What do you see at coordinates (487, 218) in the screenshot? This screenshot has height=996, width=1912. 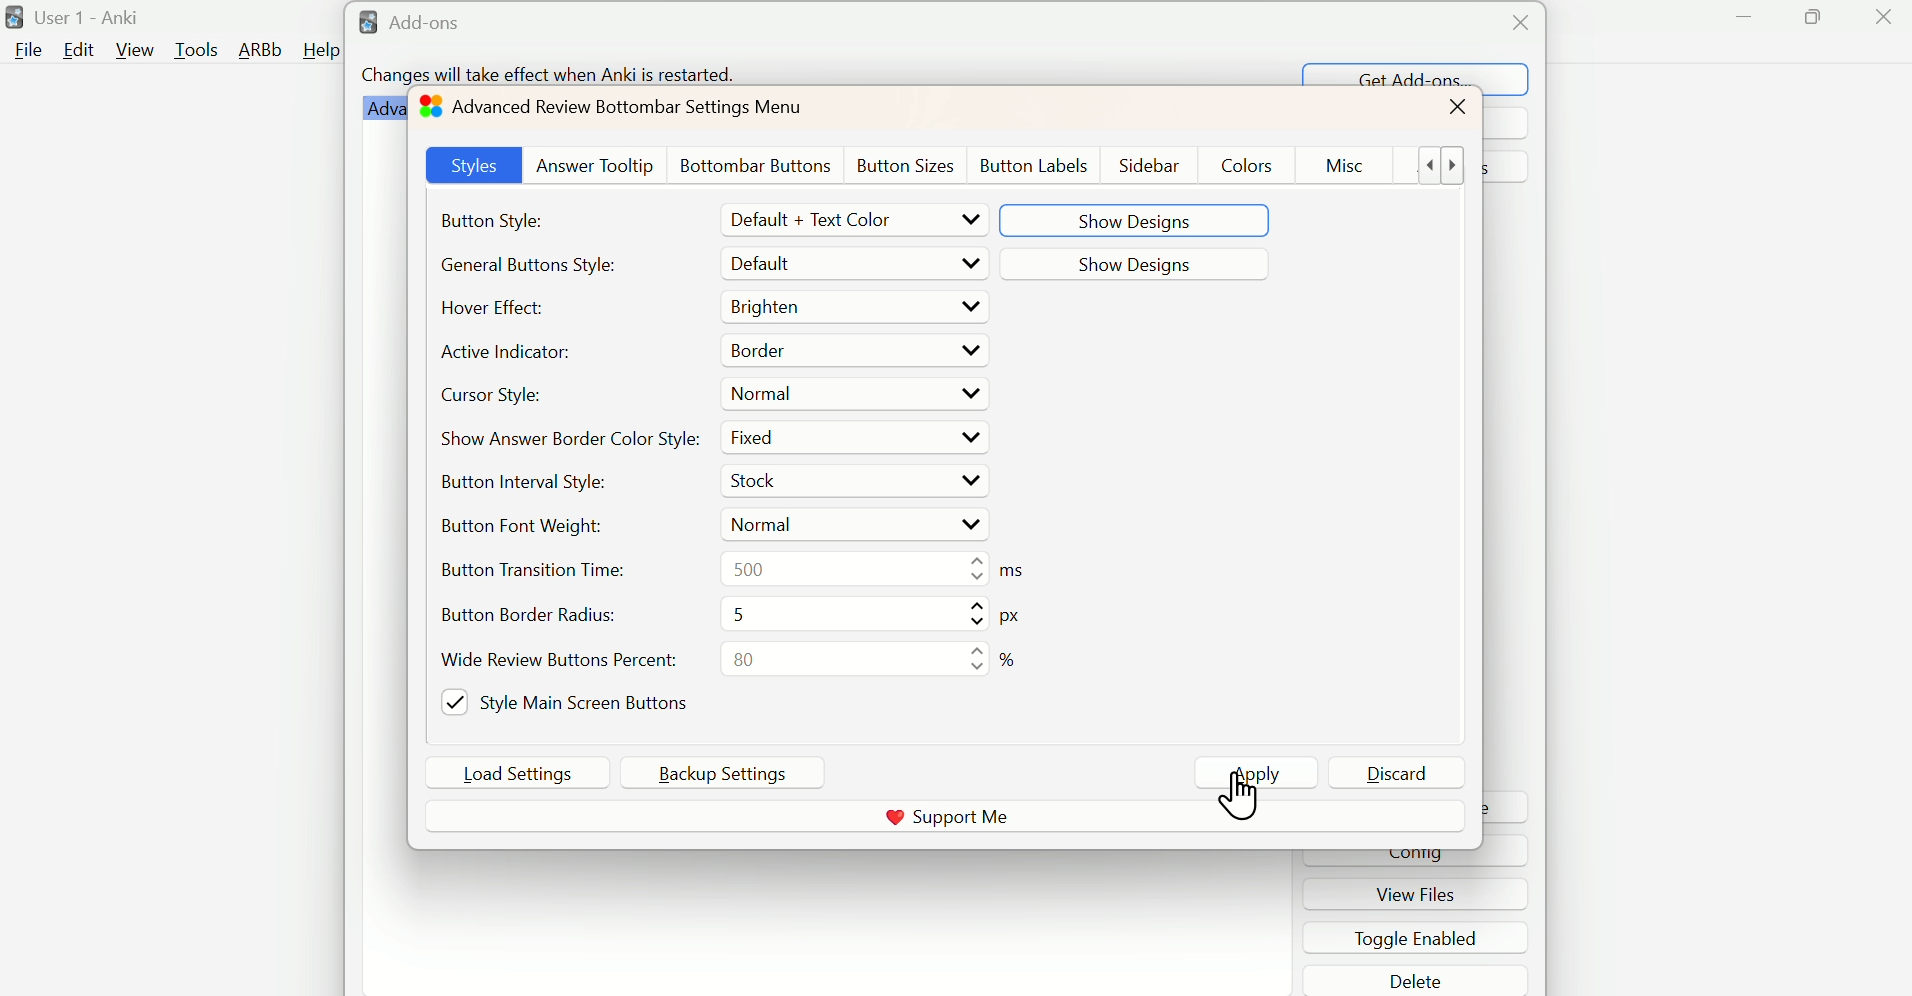 I see `Button Style:` at bounding box center [487, 218].